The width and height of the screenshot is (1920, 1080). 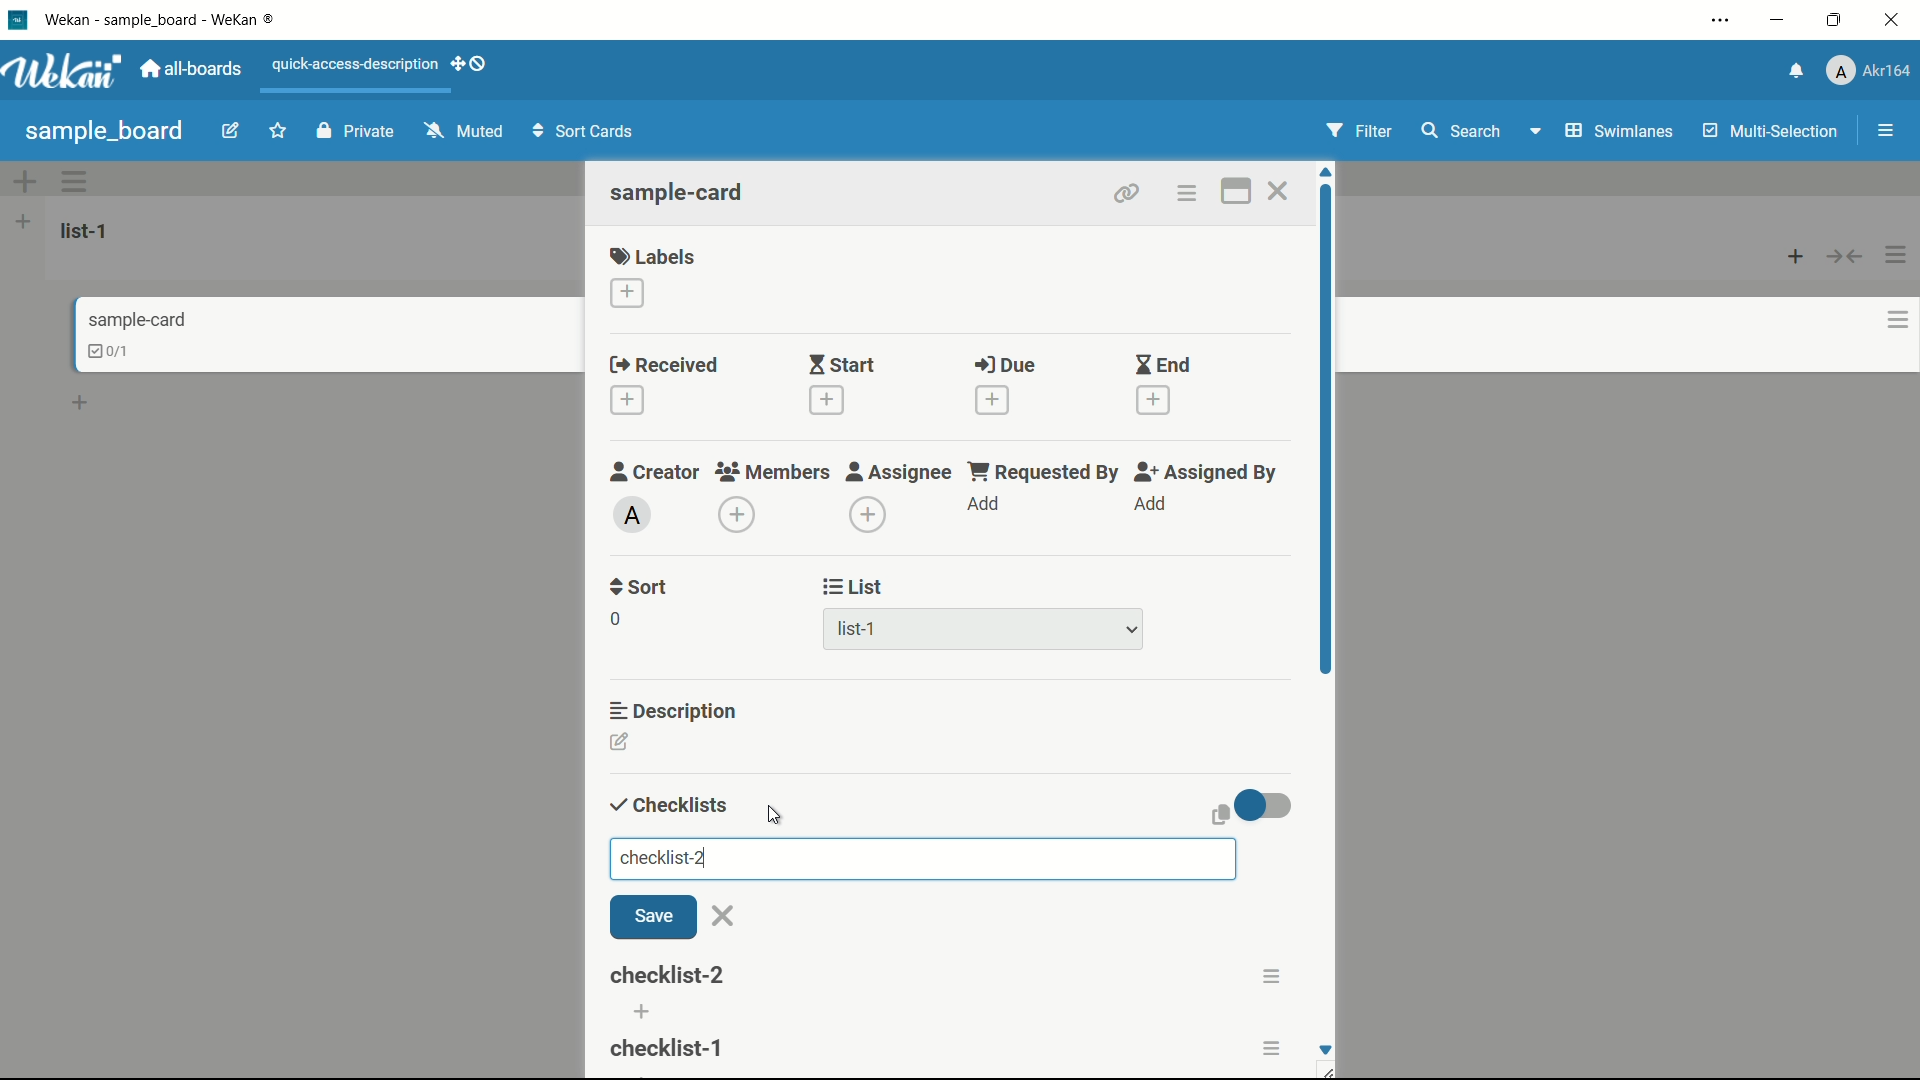 I want to click on due, so click(x=1005, y=366).